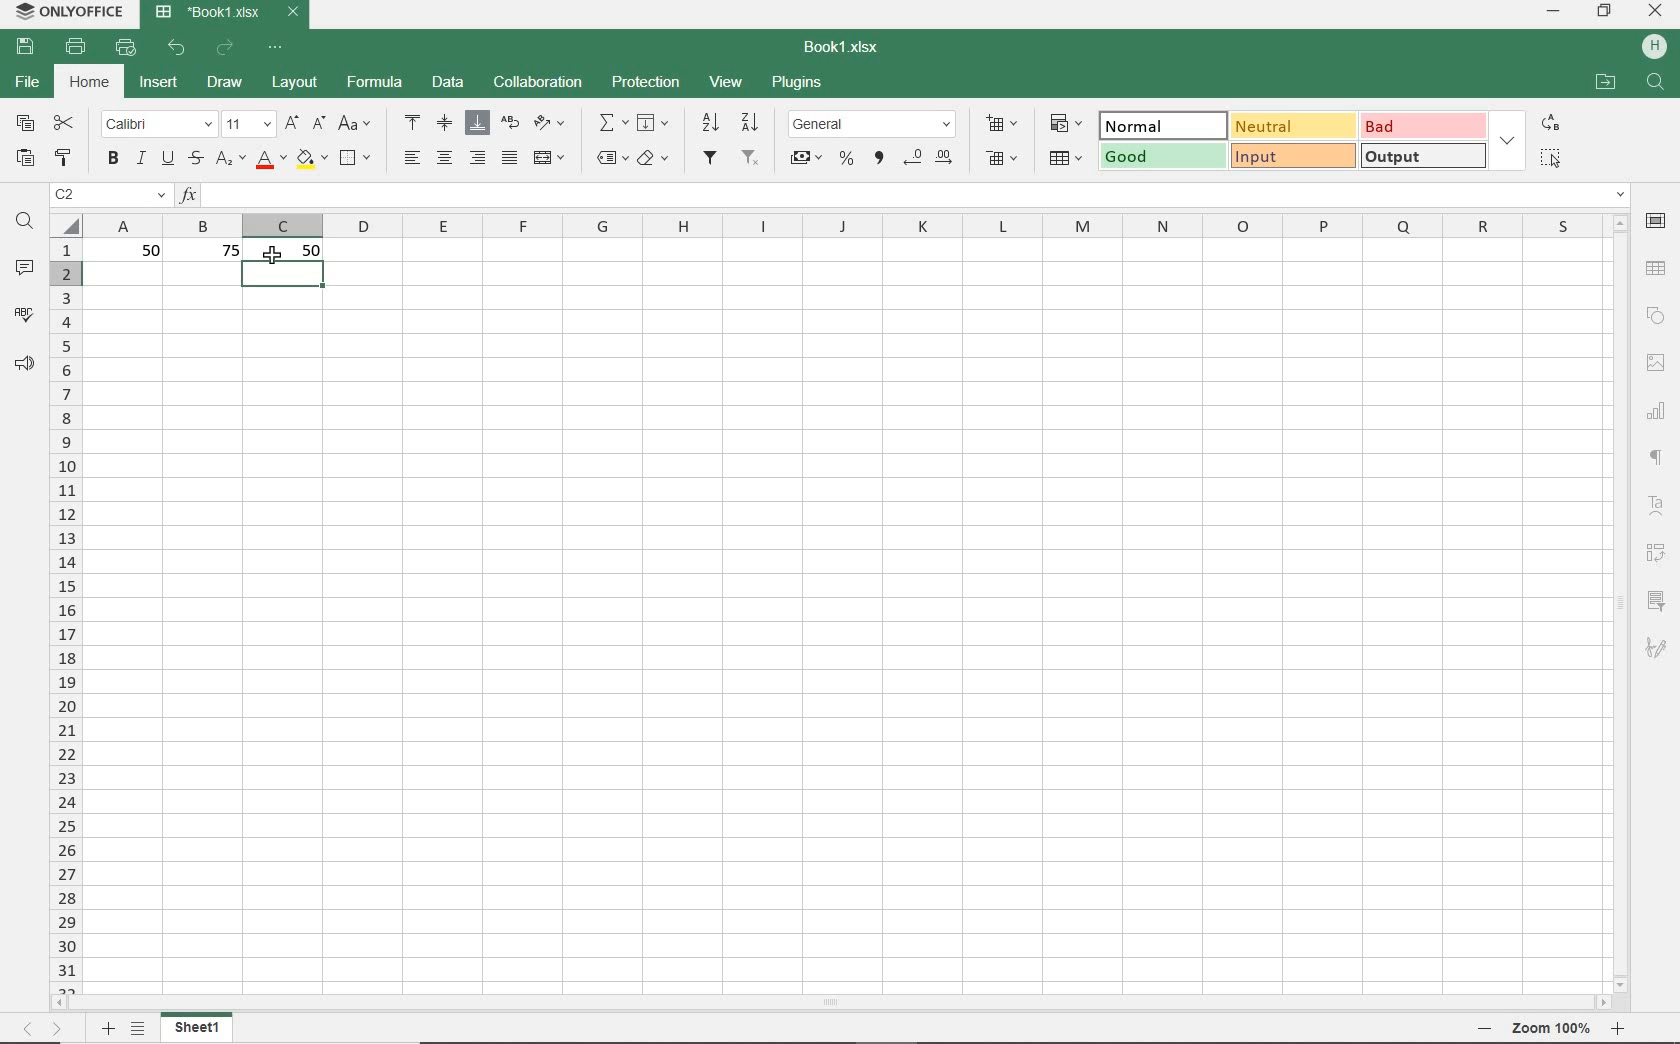 The image size is (1680, 1044). What do you see at coordinates (159, 83) in the screenshot?
I see `insert` at bounding box center [159, 83].